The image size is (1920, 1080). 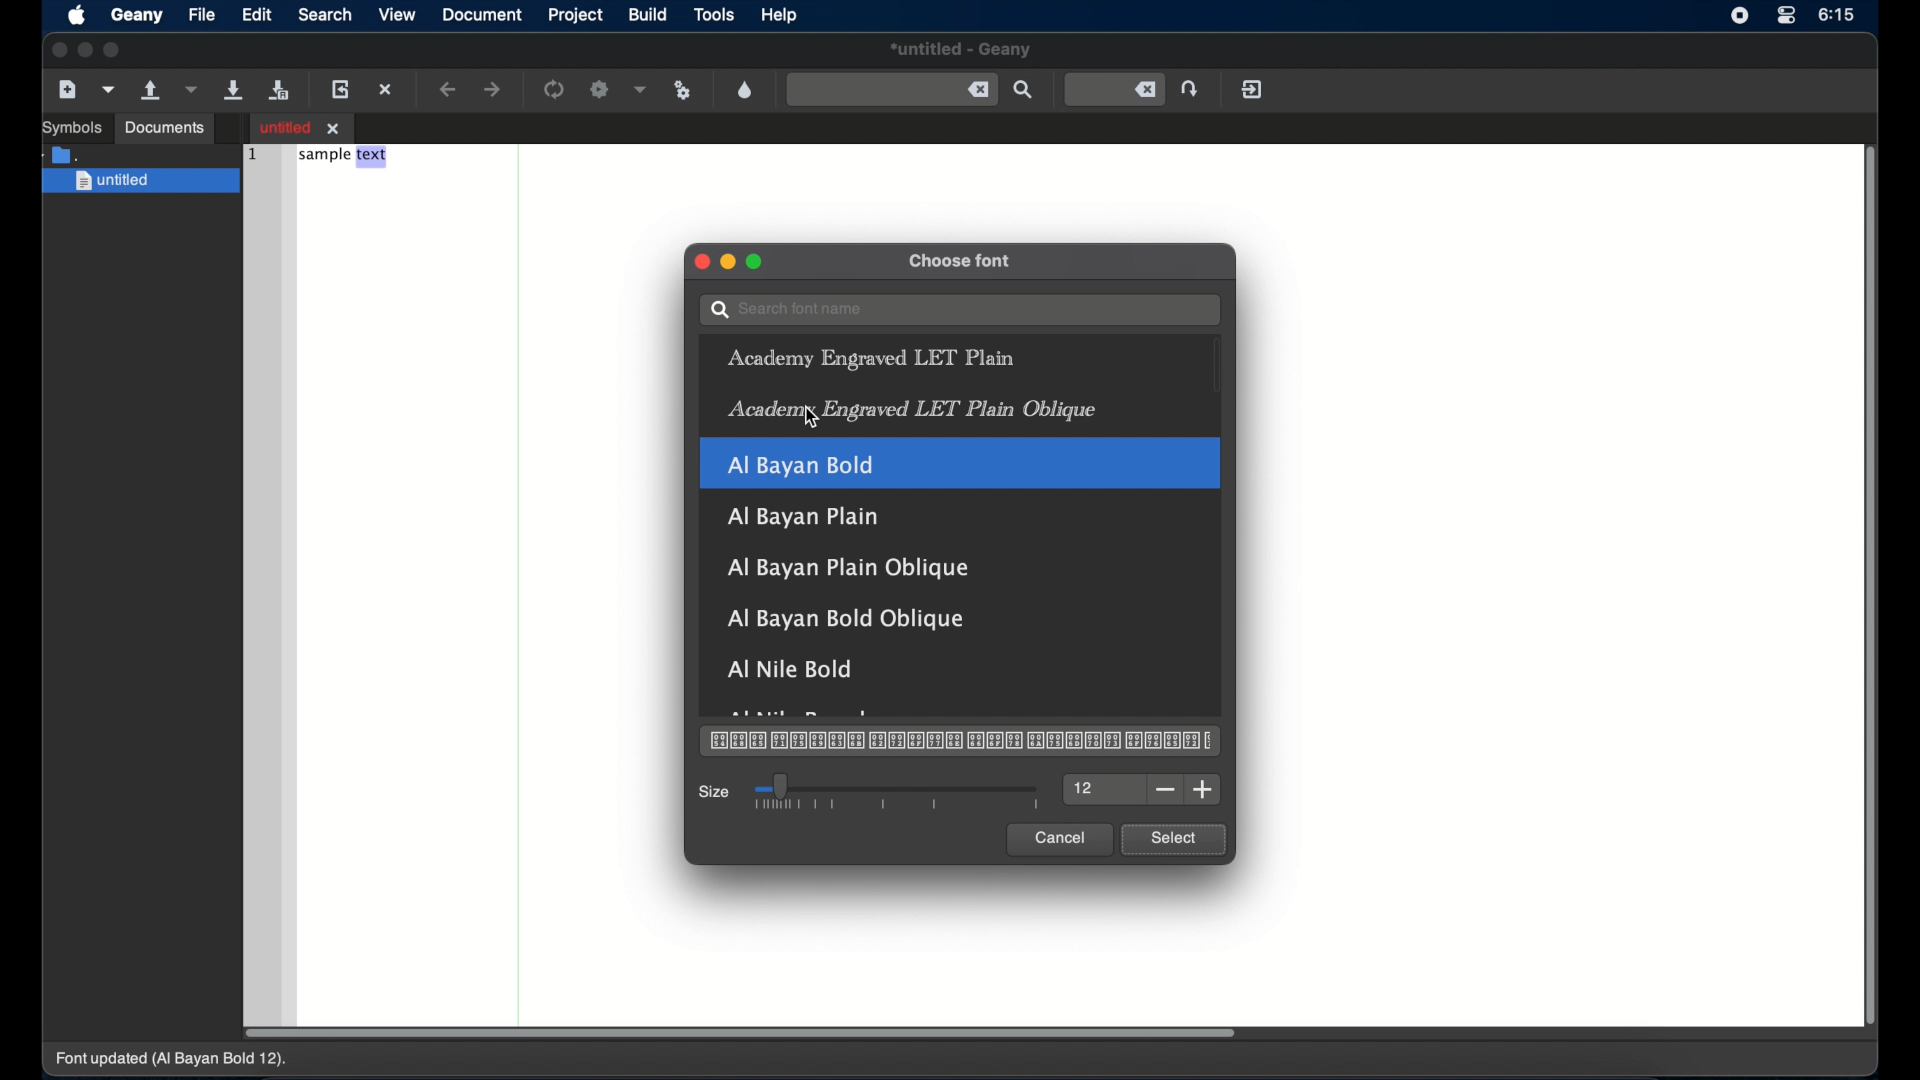 What do you see at coordinates (73, 128) in the screenshot?
I see `symbols` at bounding box center [73, 128].